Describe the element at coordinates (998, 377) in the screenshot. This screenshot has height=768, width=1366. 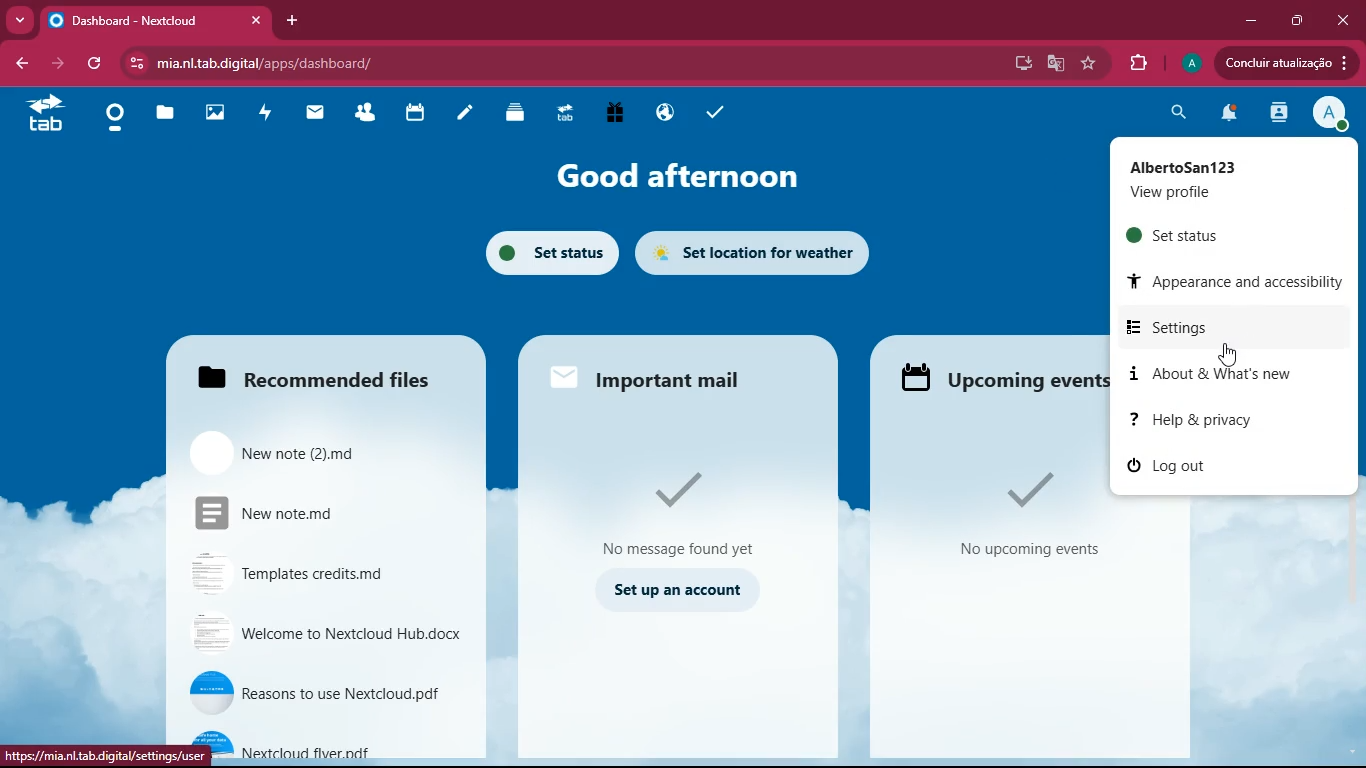
I see `Upcoming events` at that location.